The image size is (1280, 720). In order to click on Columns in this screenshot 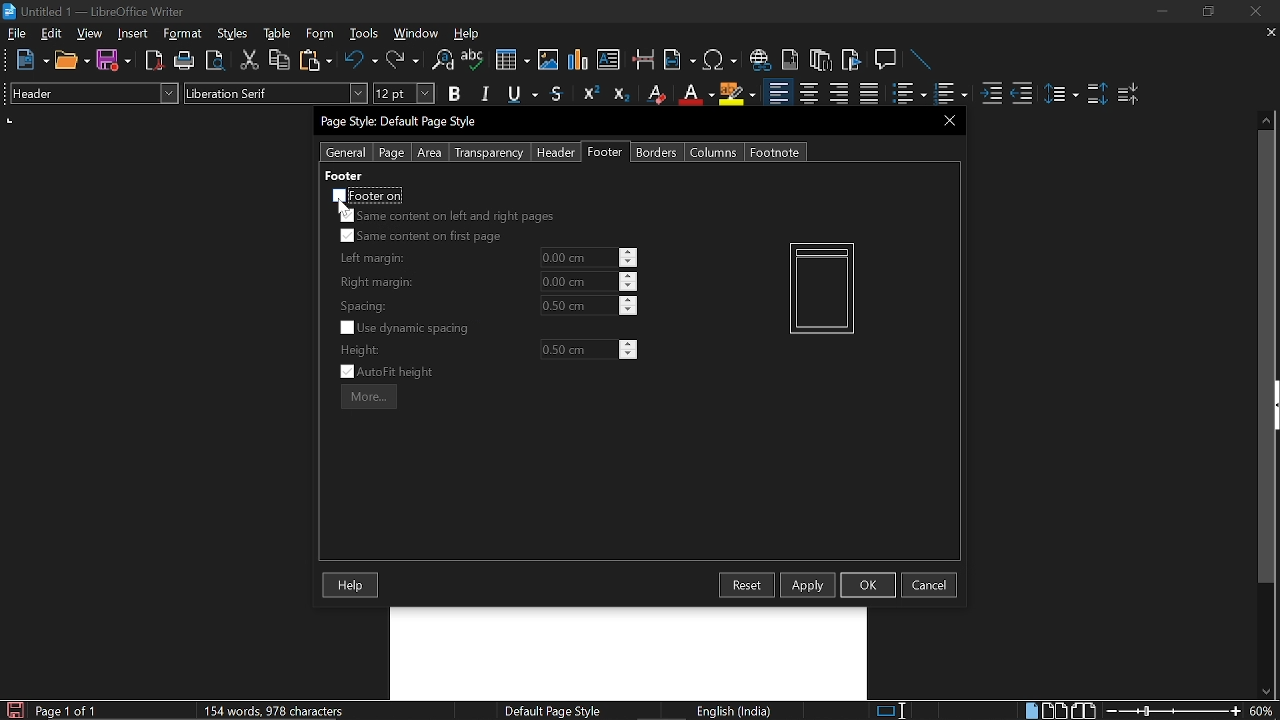, I will do `click(714, 152)`.